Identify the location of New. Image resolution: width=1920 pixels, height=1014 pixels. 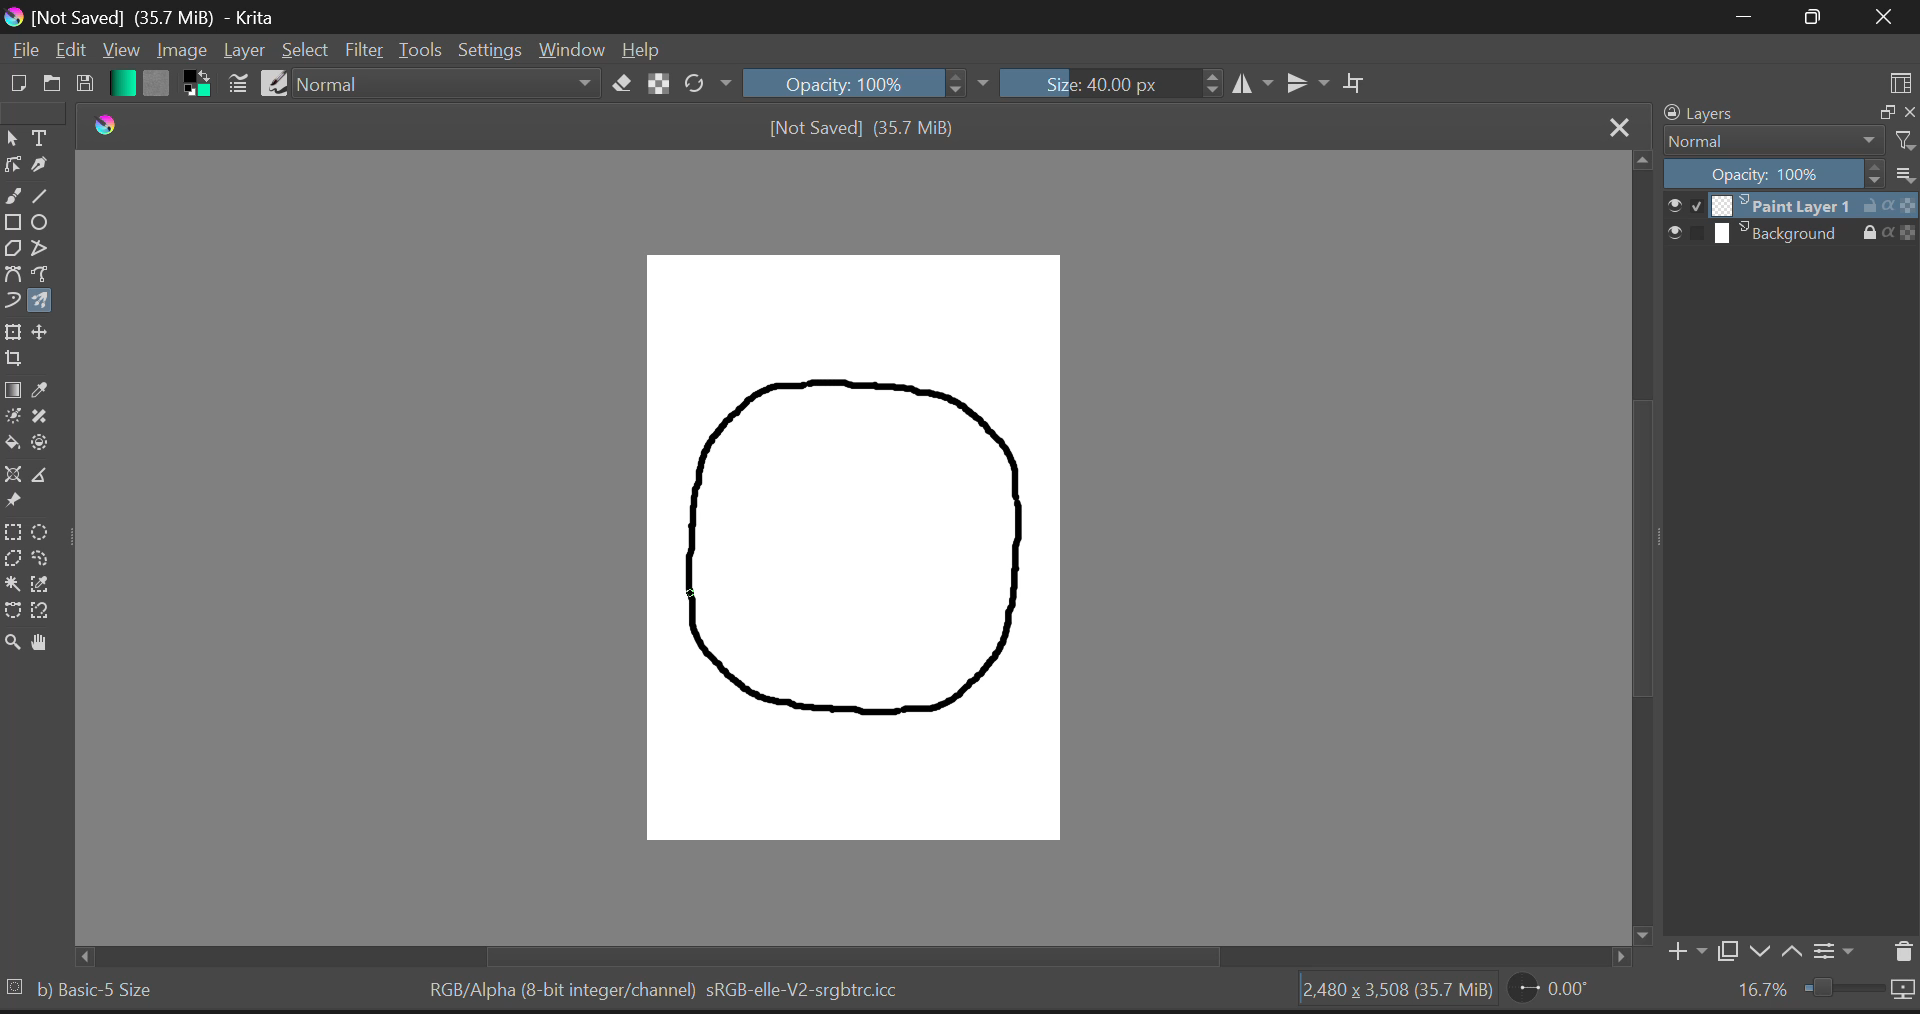
(17, 85).